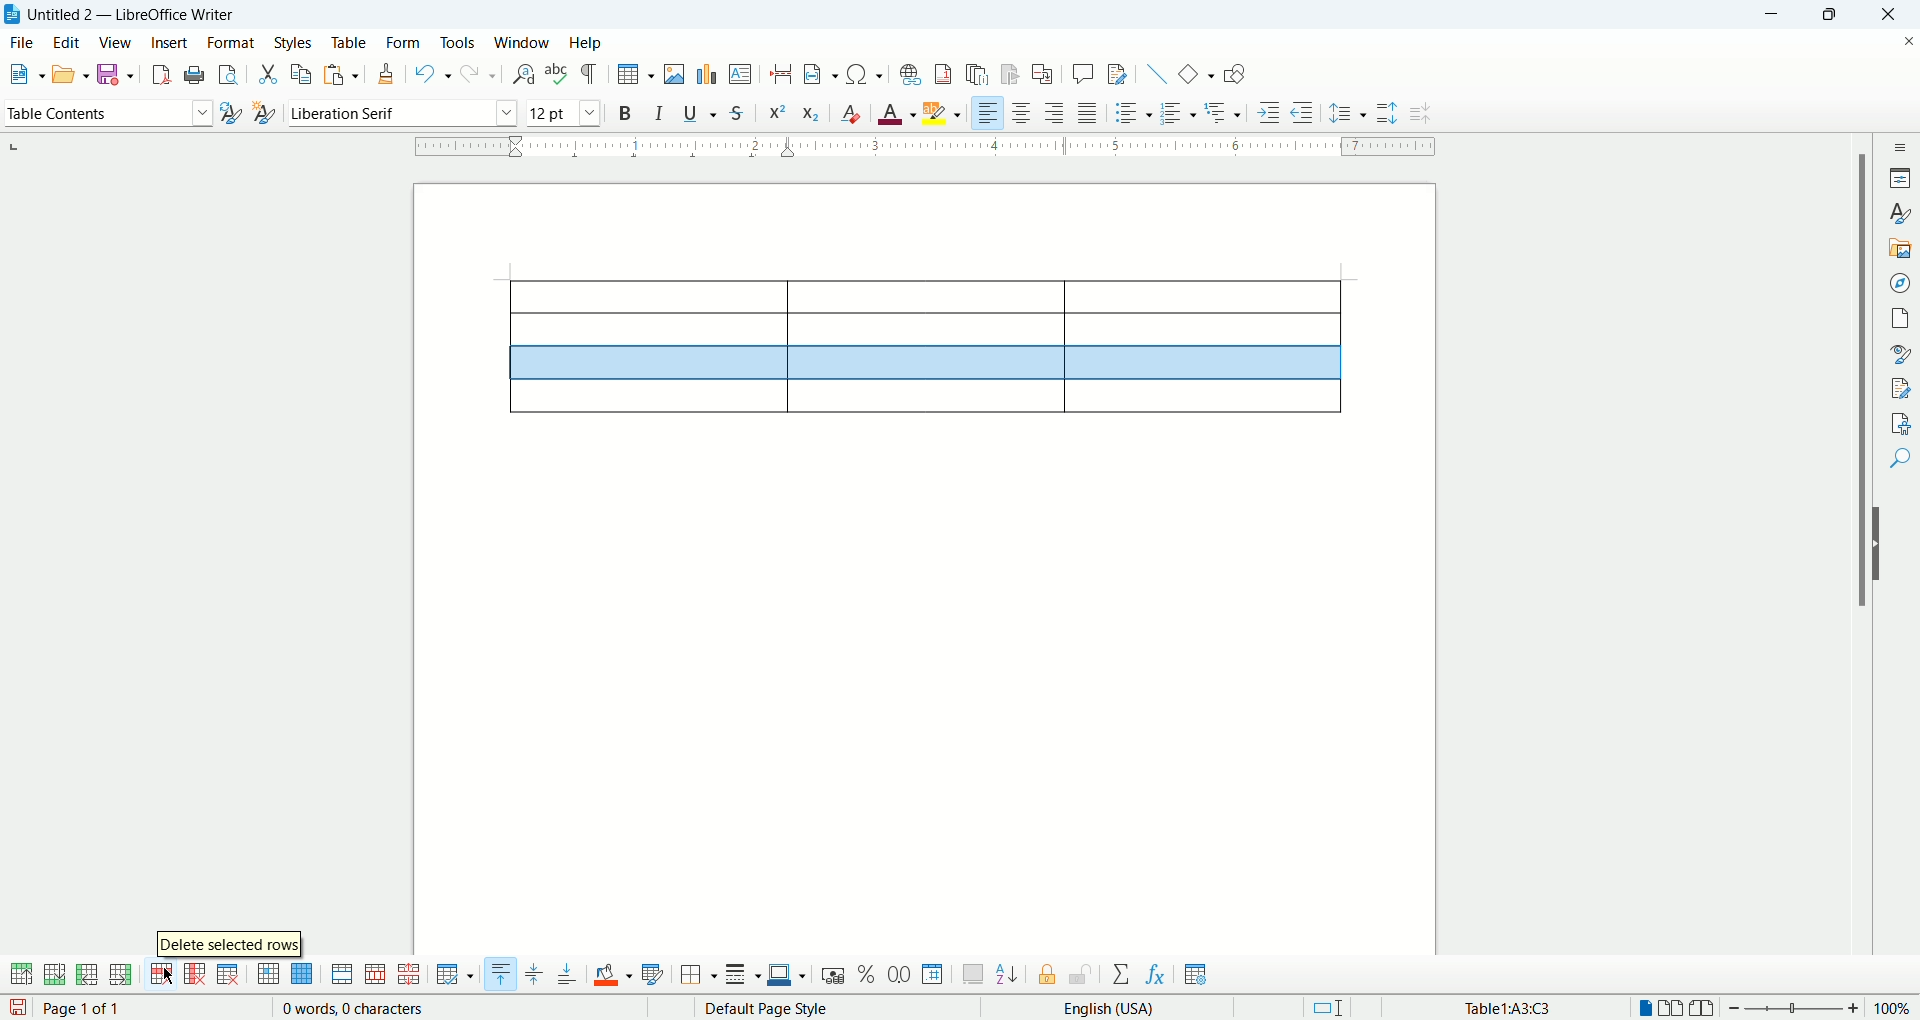 Image resolution: width=1920 pixels, height=1020 pixels. I want to click on decrease indent, so click(1302, 112).